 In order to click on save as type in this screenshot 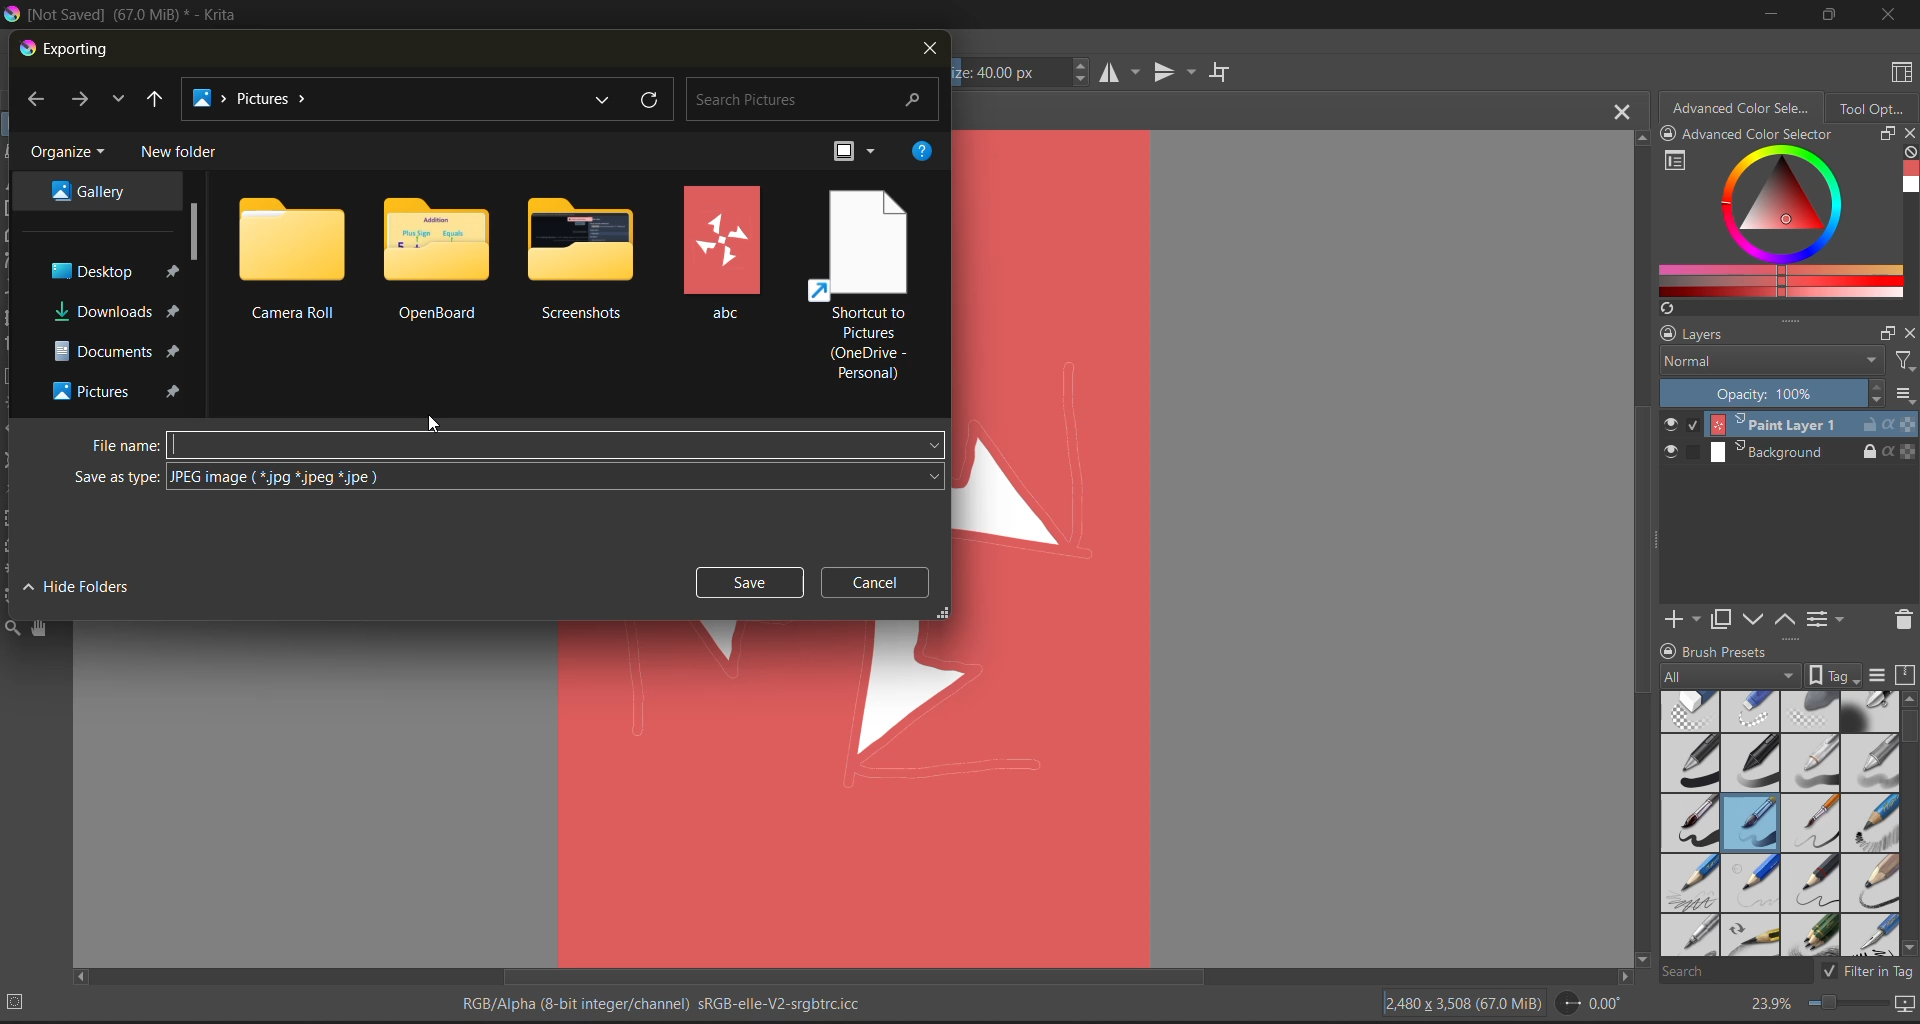, I will do `click(508, 477)`.